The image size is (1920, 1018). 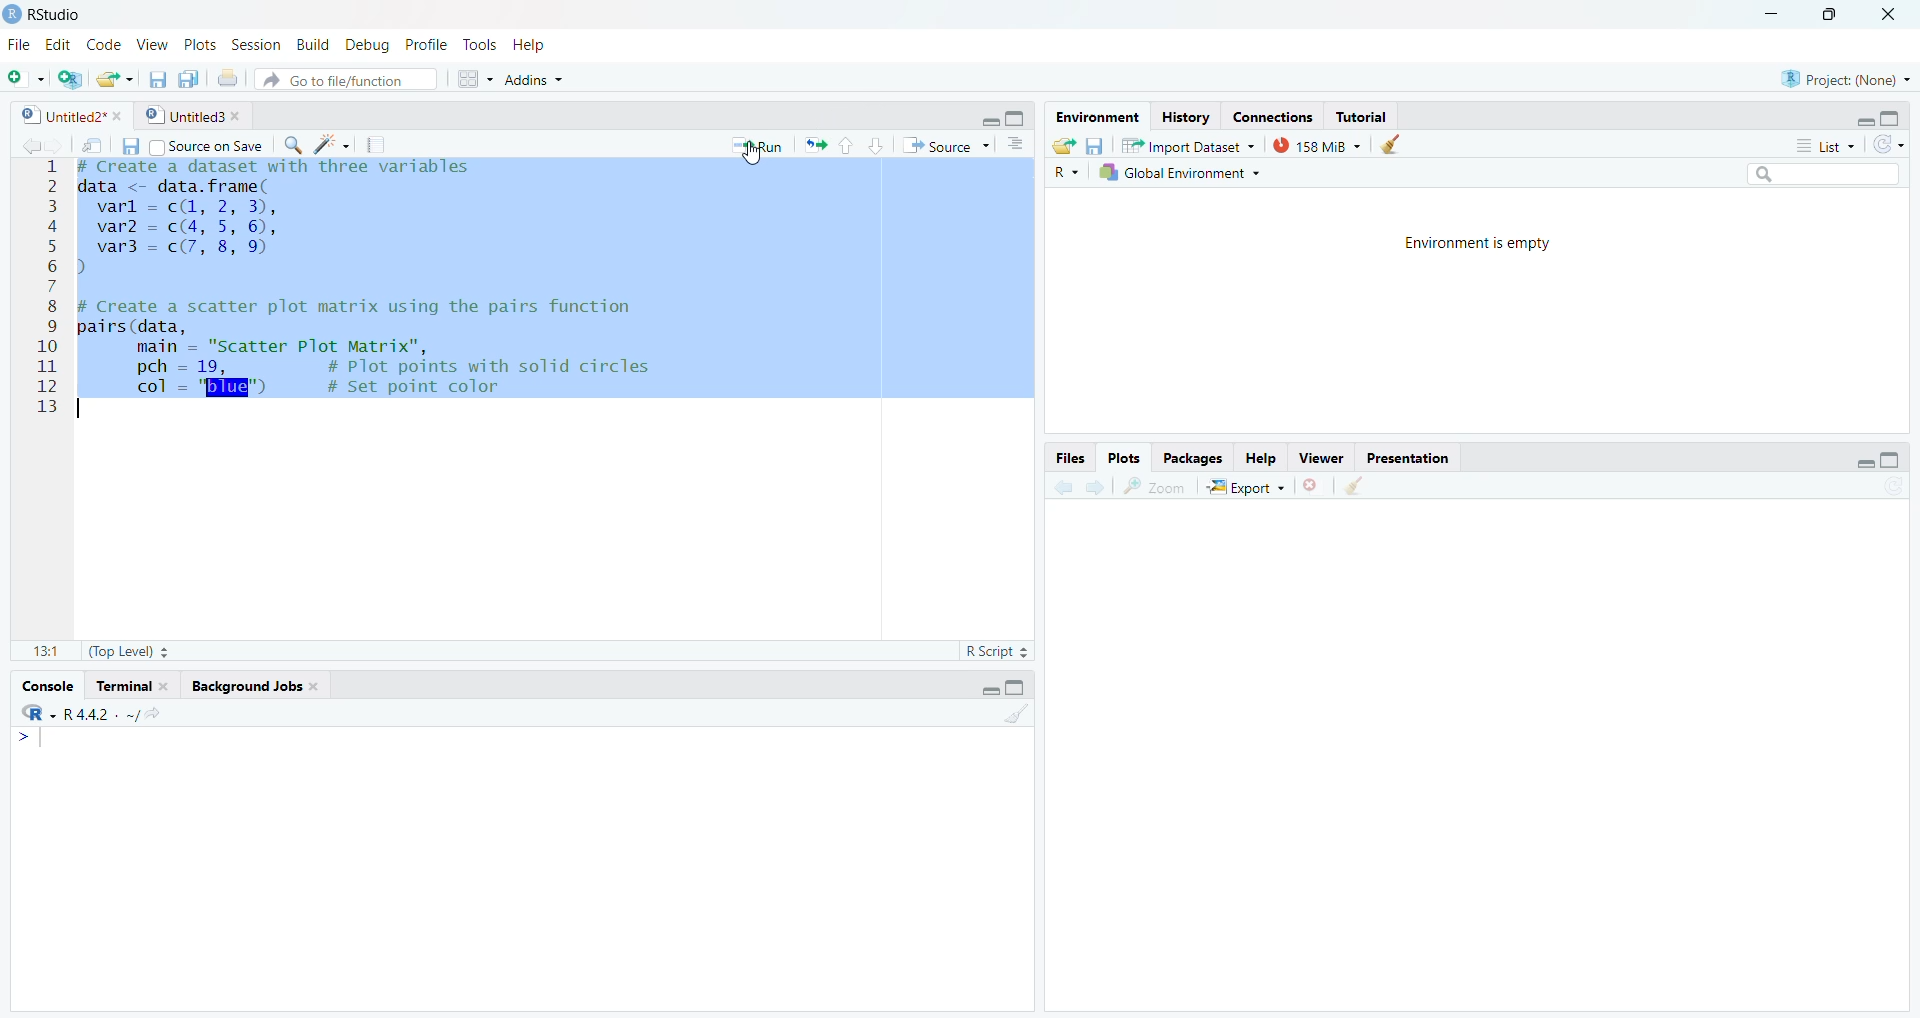 I want to click on 1:1, so click(x=39, y=651).